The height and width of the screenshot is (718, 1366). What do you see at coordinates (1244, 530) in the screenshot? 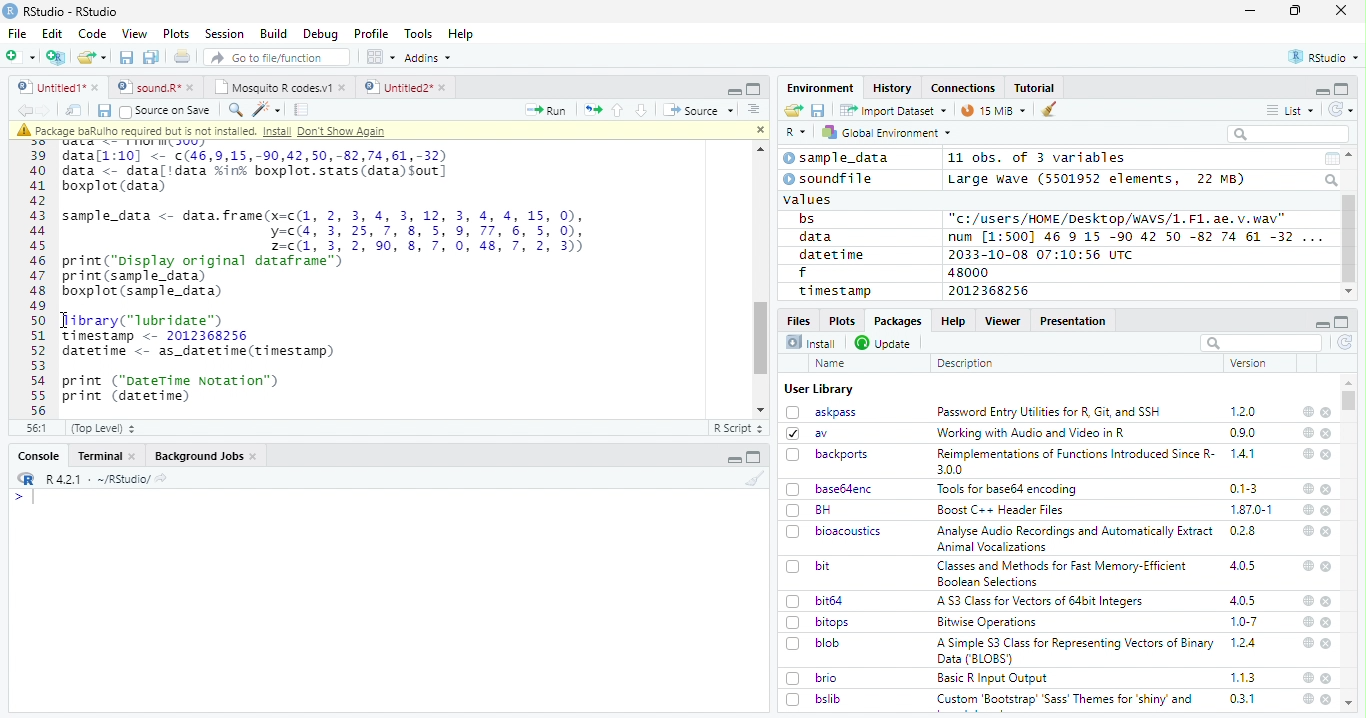
I see `0.2.8` at bounding box center [1244, 530].